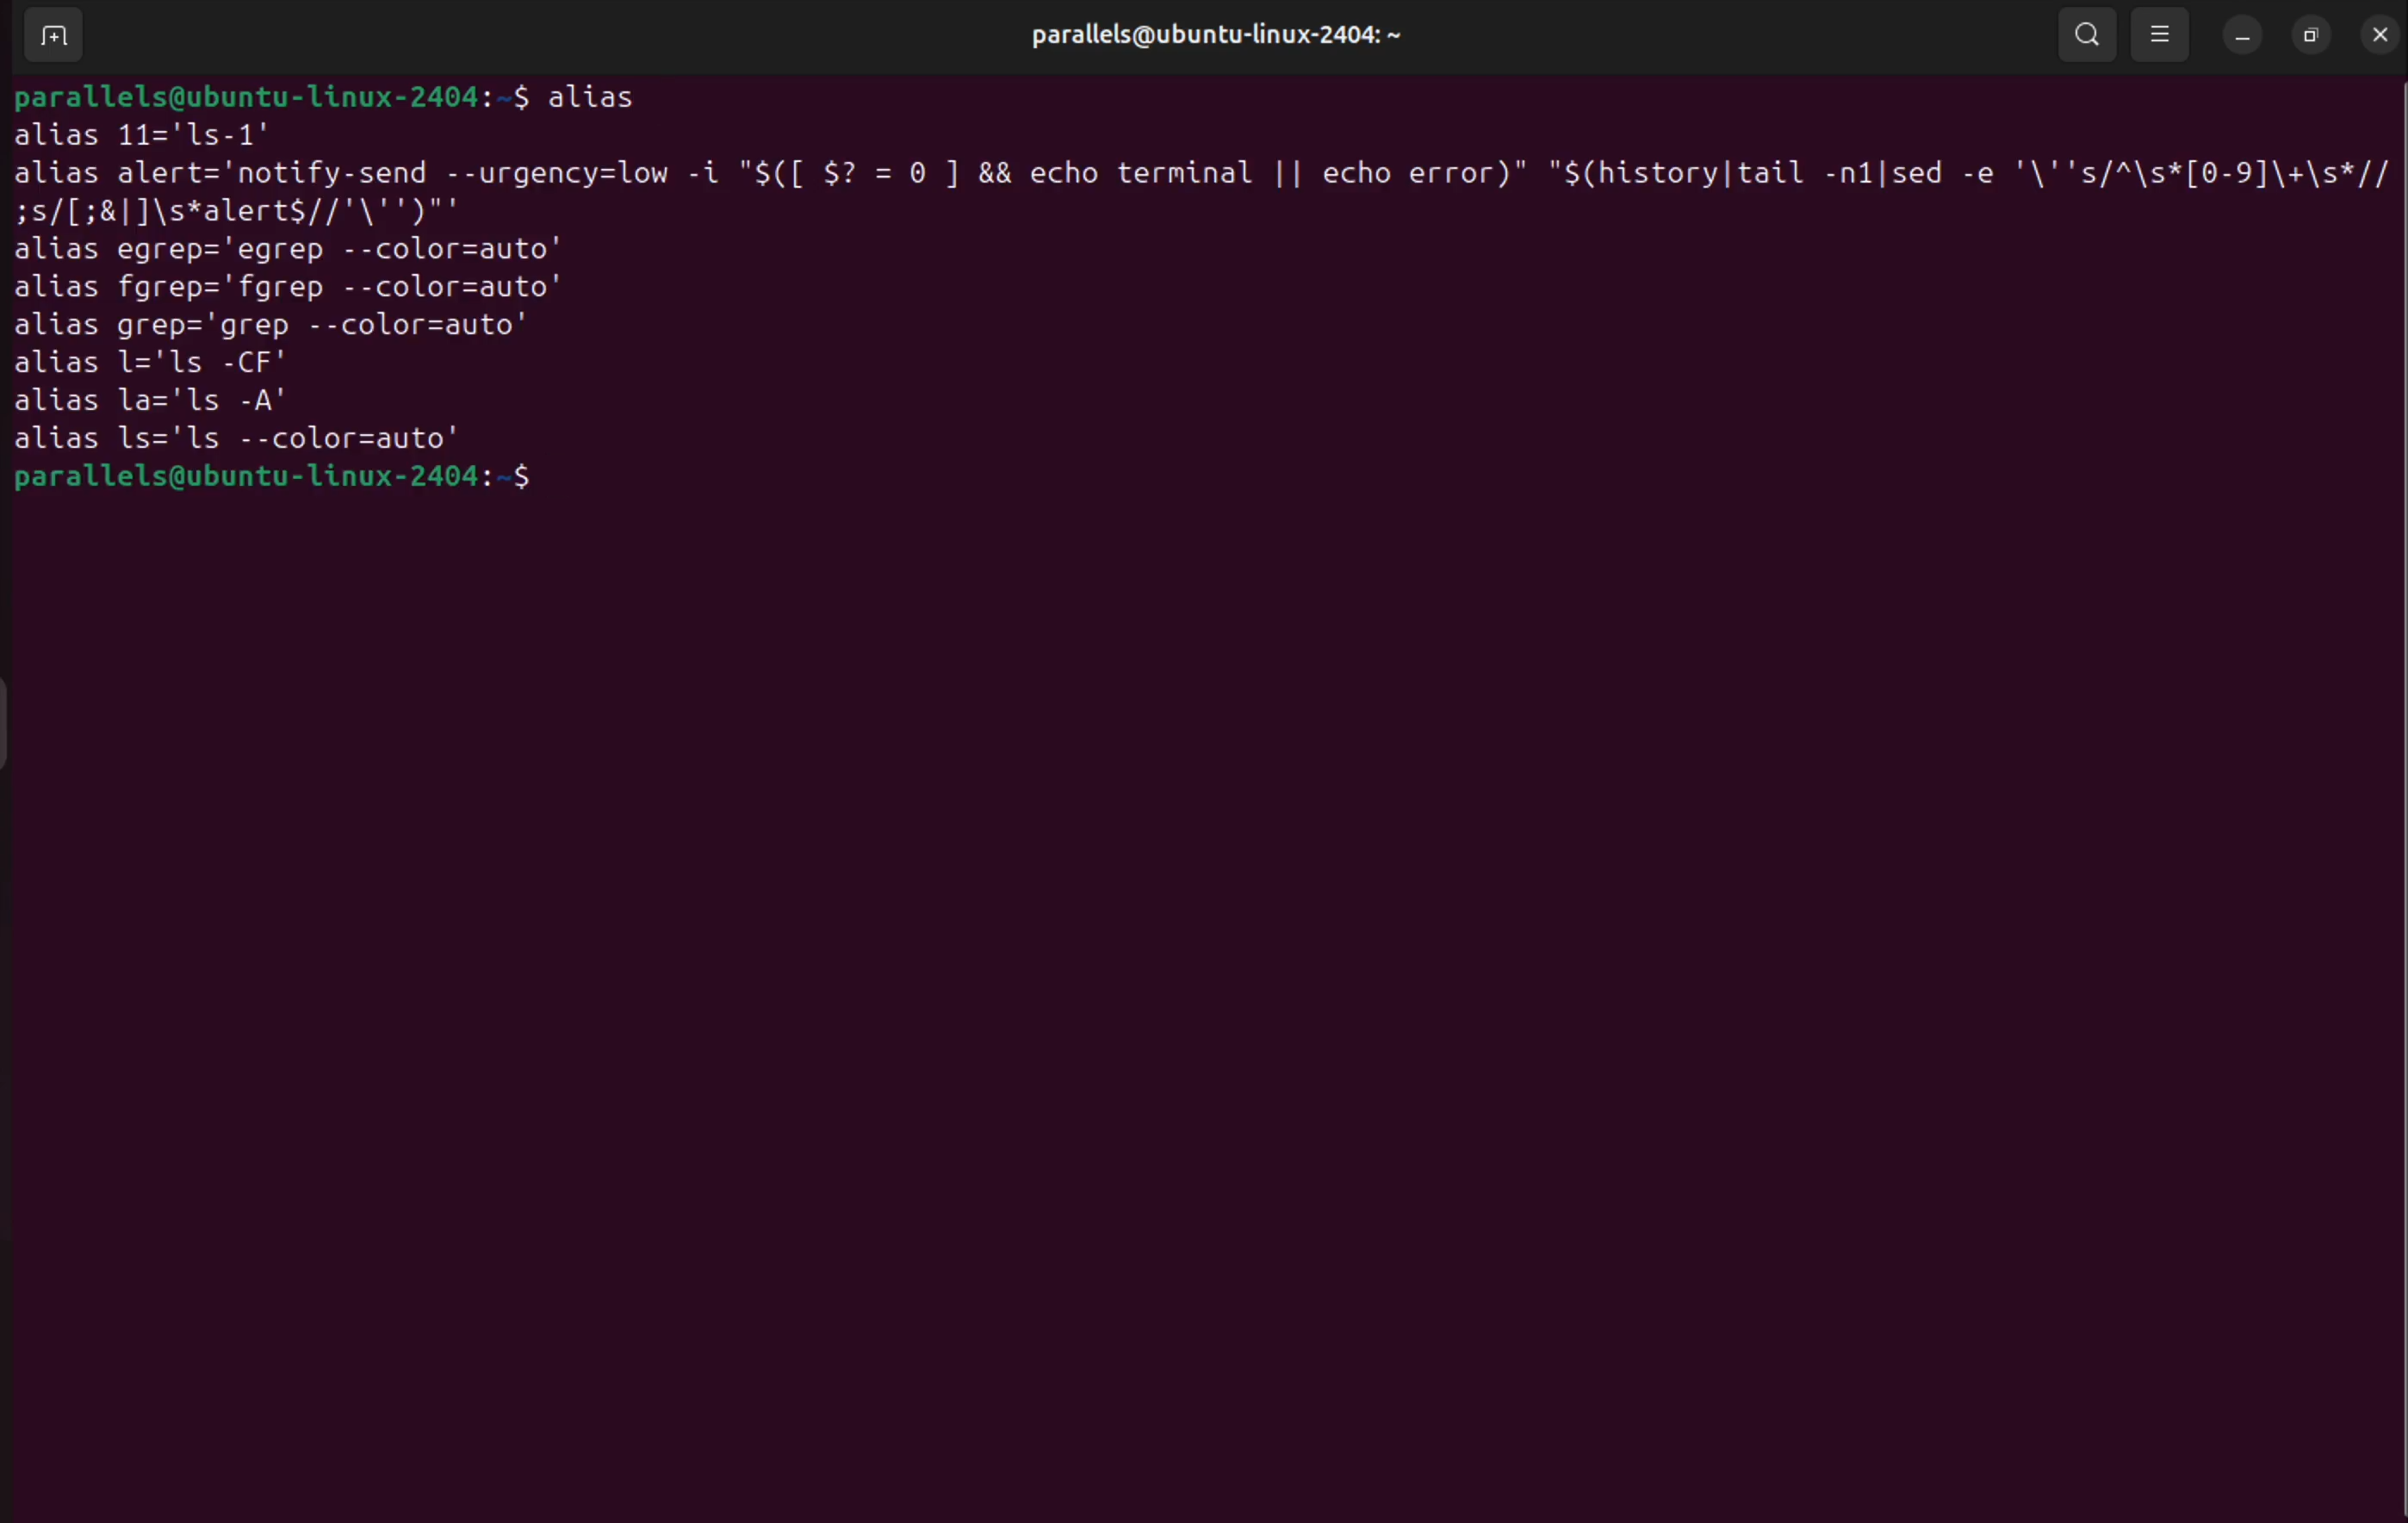 This screenshot has height=1523, width=2408. Describe the element at coordinates (270, 91) in the screenshot. I see `bash prompt` at that location.